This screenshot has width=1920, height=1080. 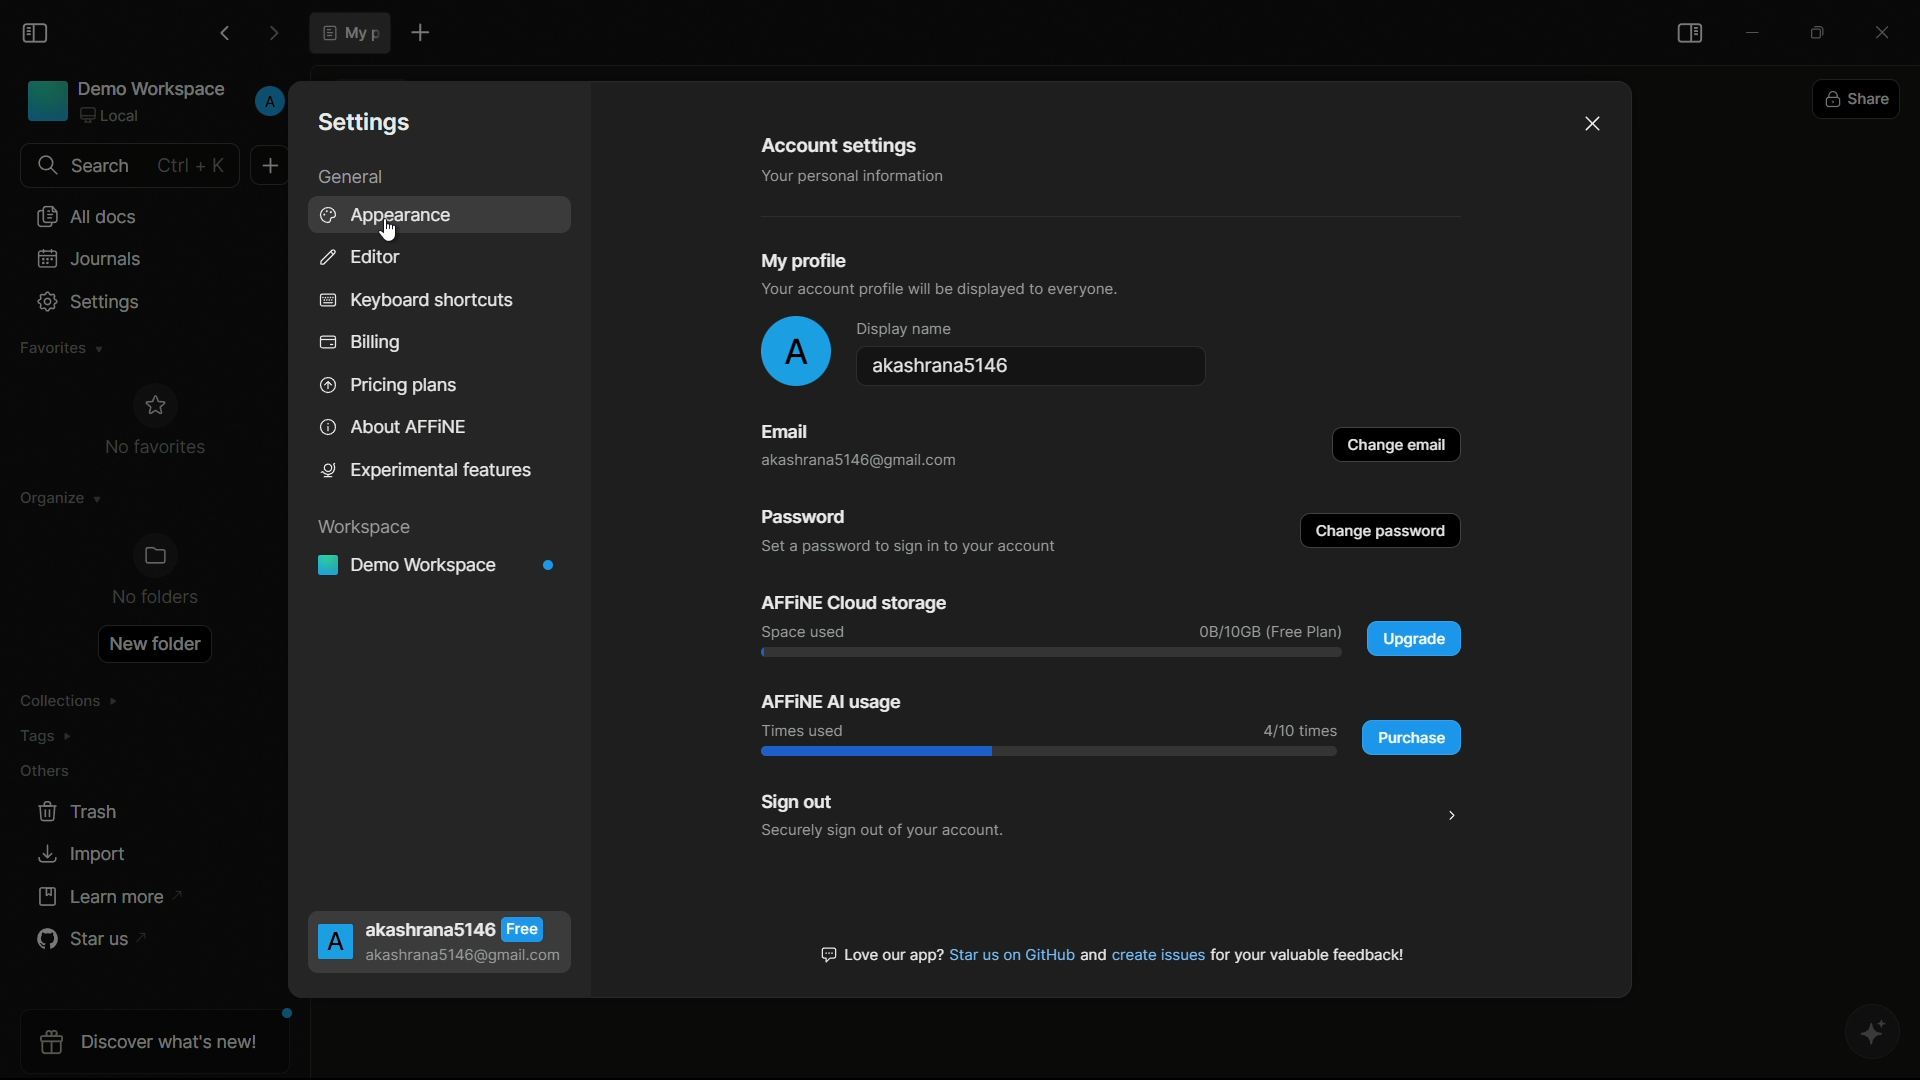 What do you see at coordinates (431, 929) in the screenshot?
I see `akashrana5146 Free` at bounding box center [431, 929].